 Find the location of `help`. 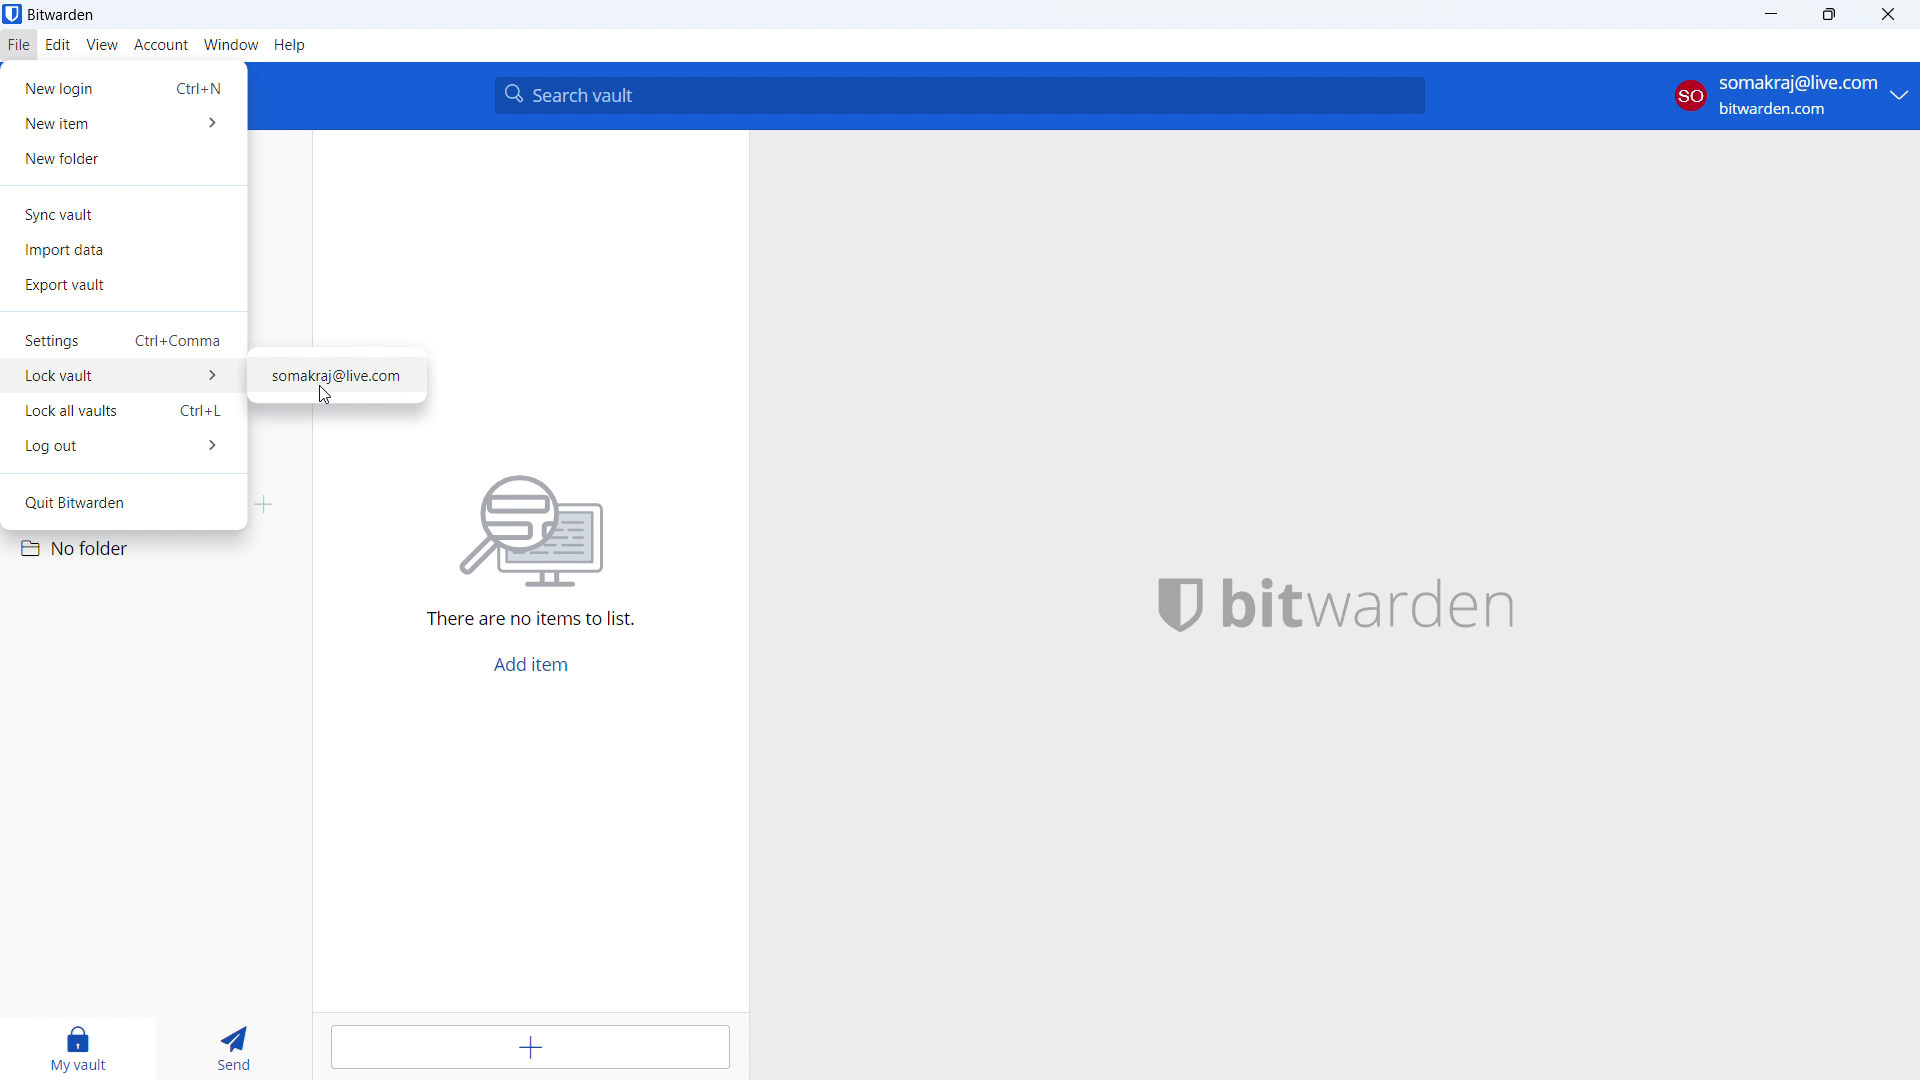

help is located at coordinates (290, 45).